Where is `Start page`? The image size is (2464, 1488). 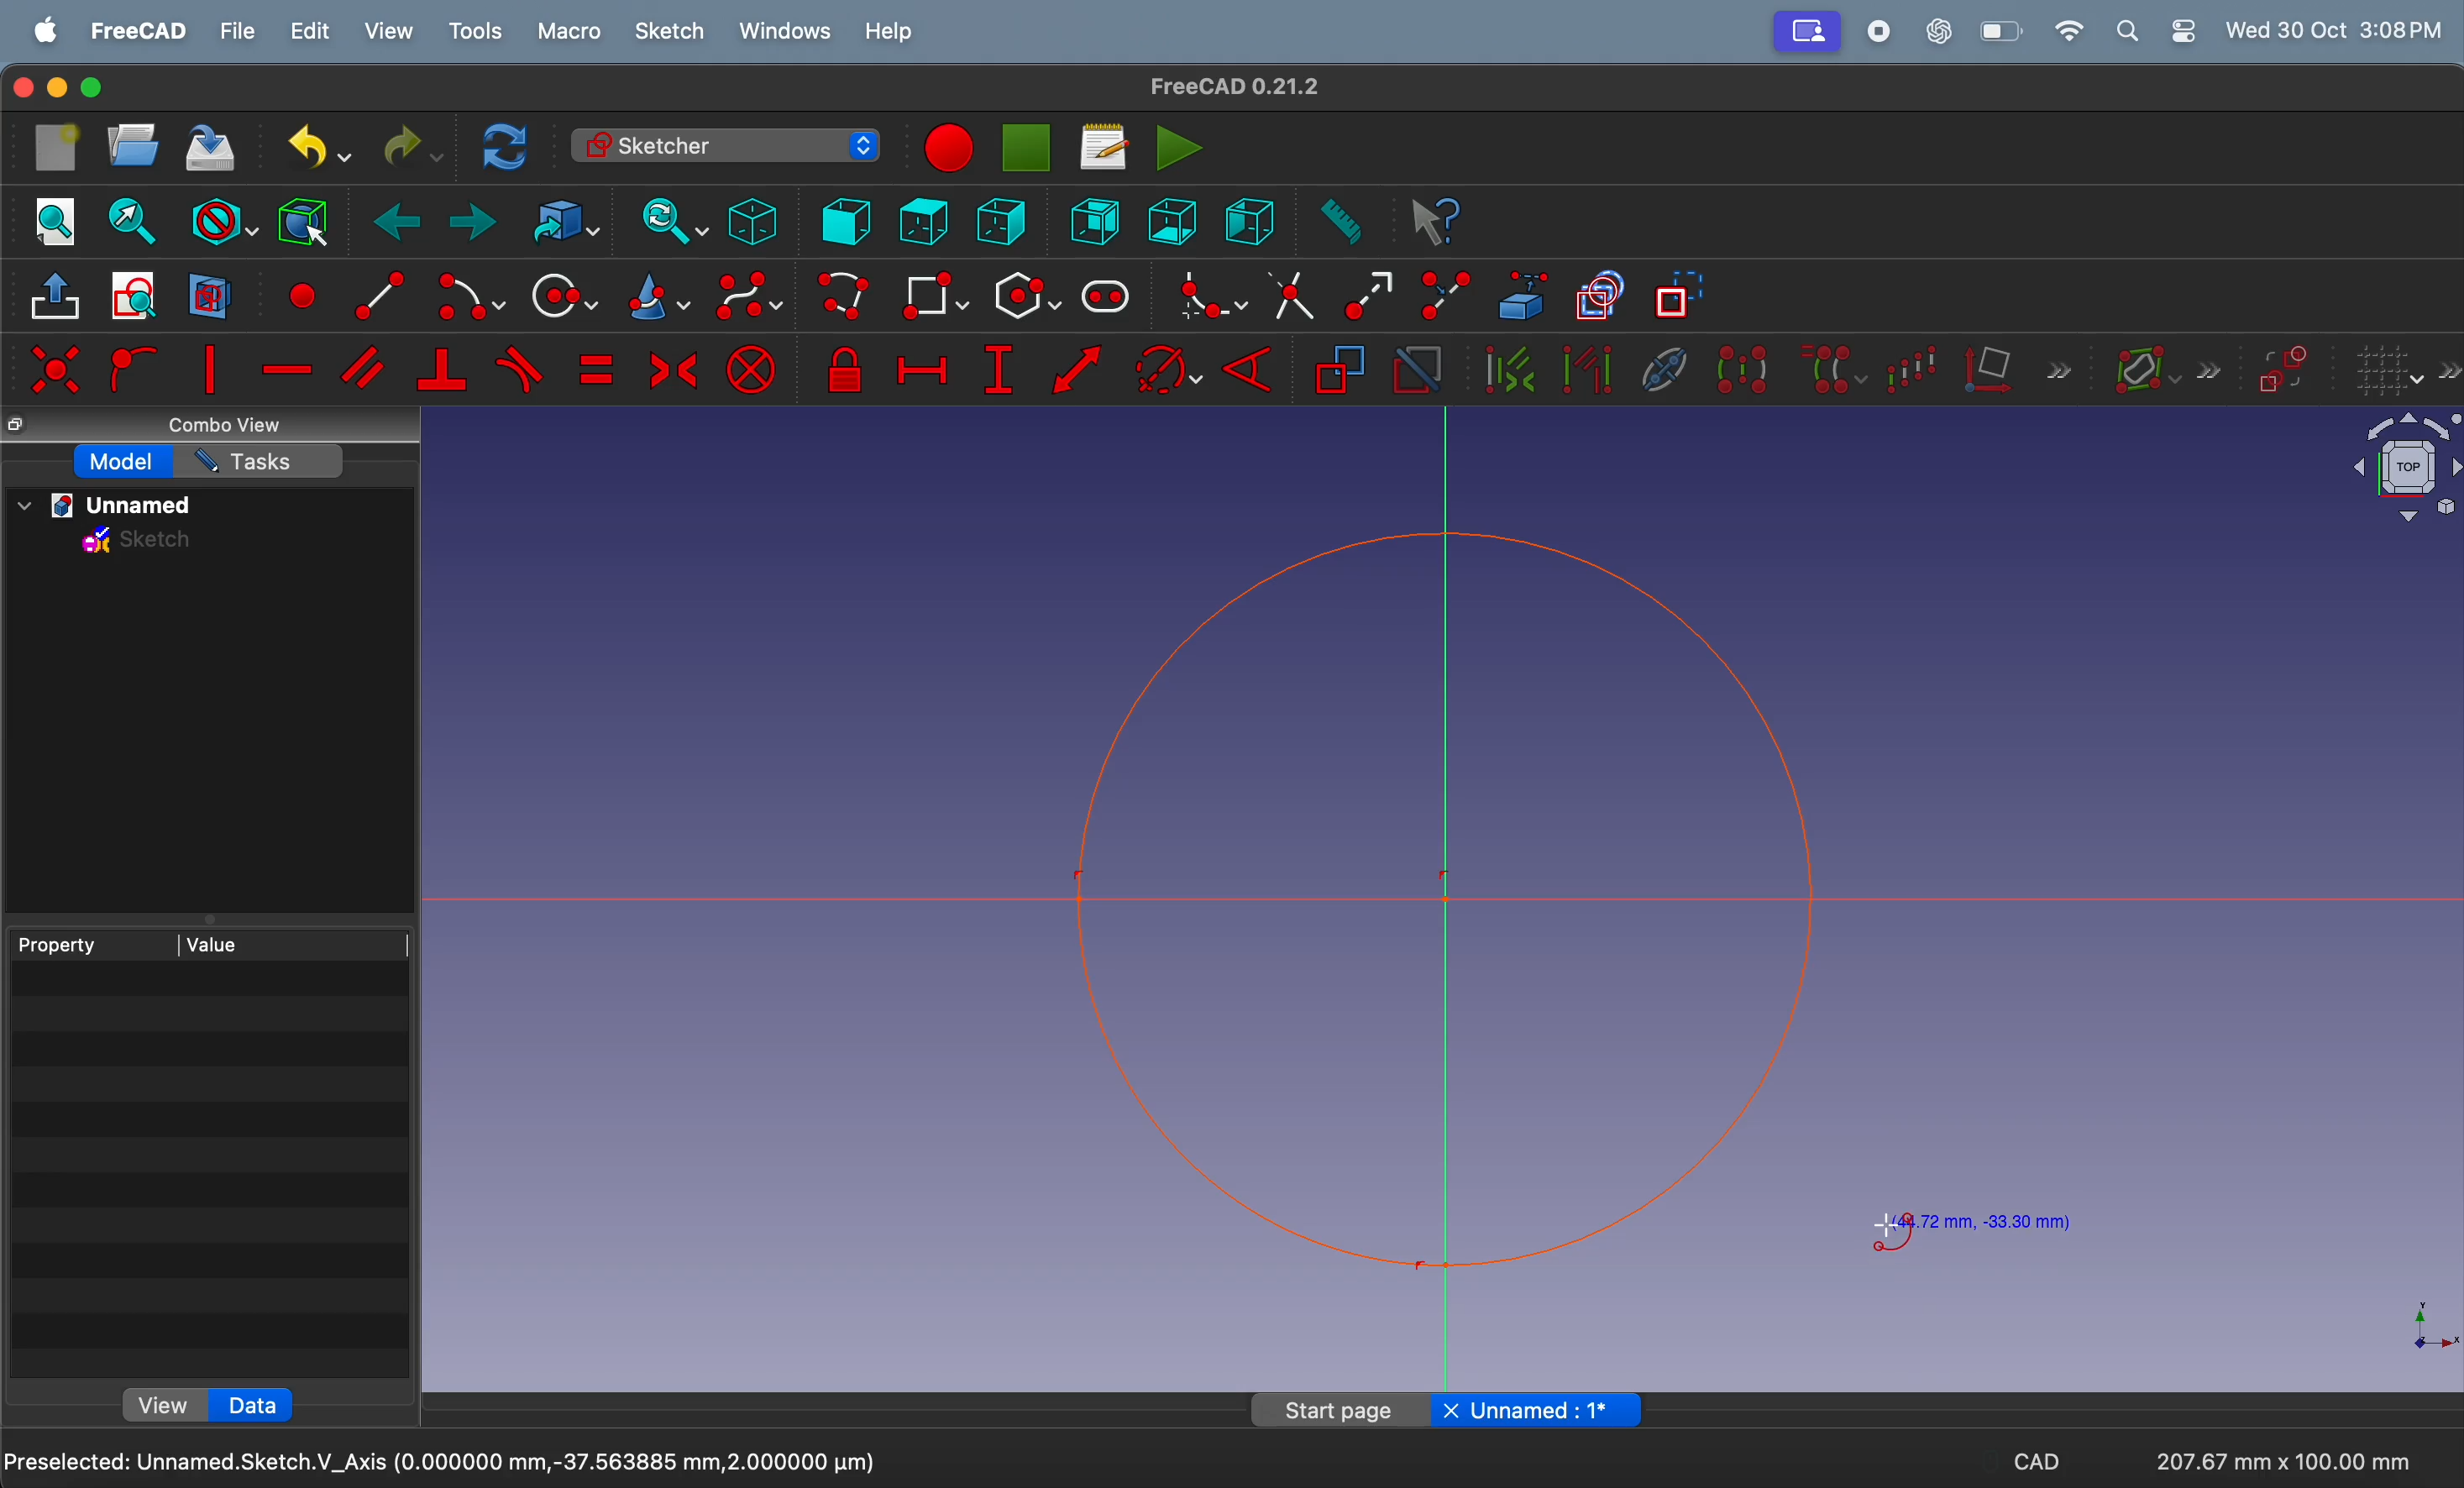
Start page is located at coordinates (1342, 1409).